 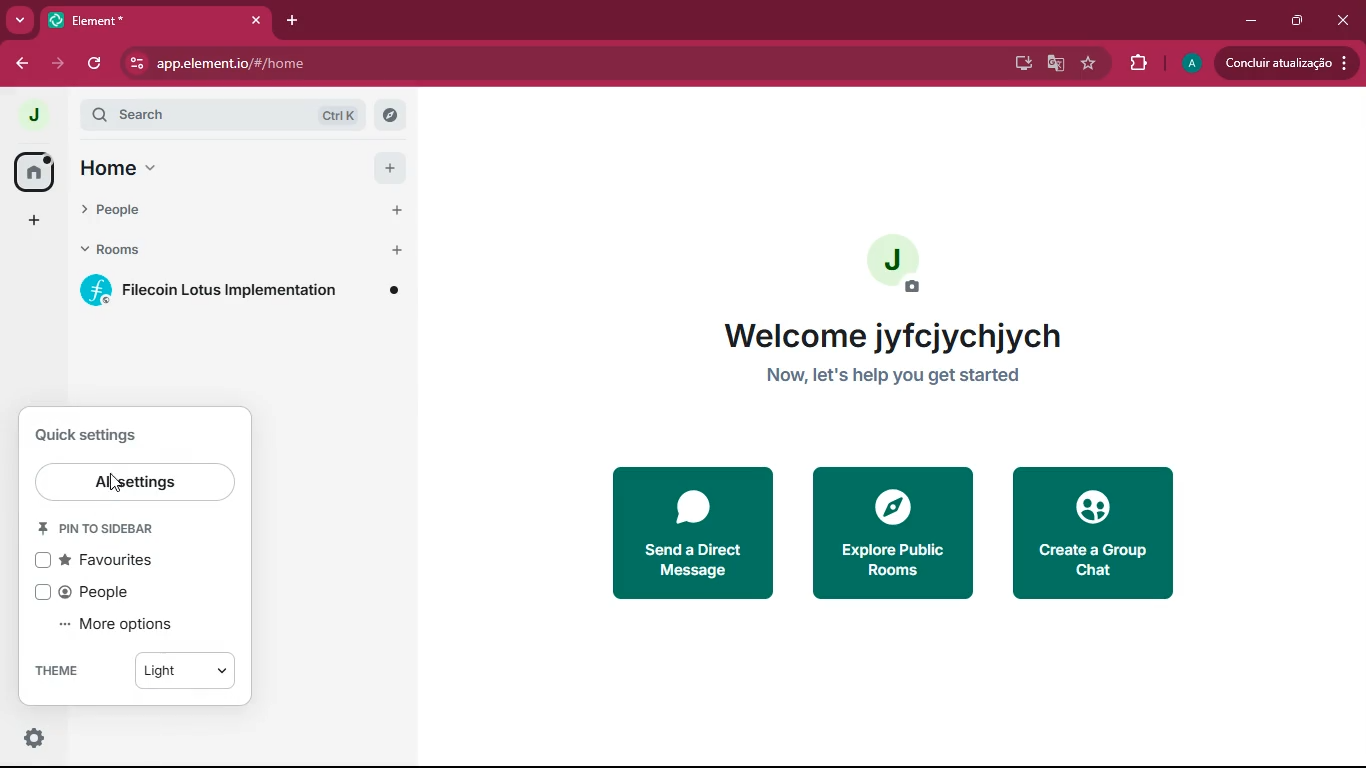 I want to click on all settings, so click(x=136, y=482).